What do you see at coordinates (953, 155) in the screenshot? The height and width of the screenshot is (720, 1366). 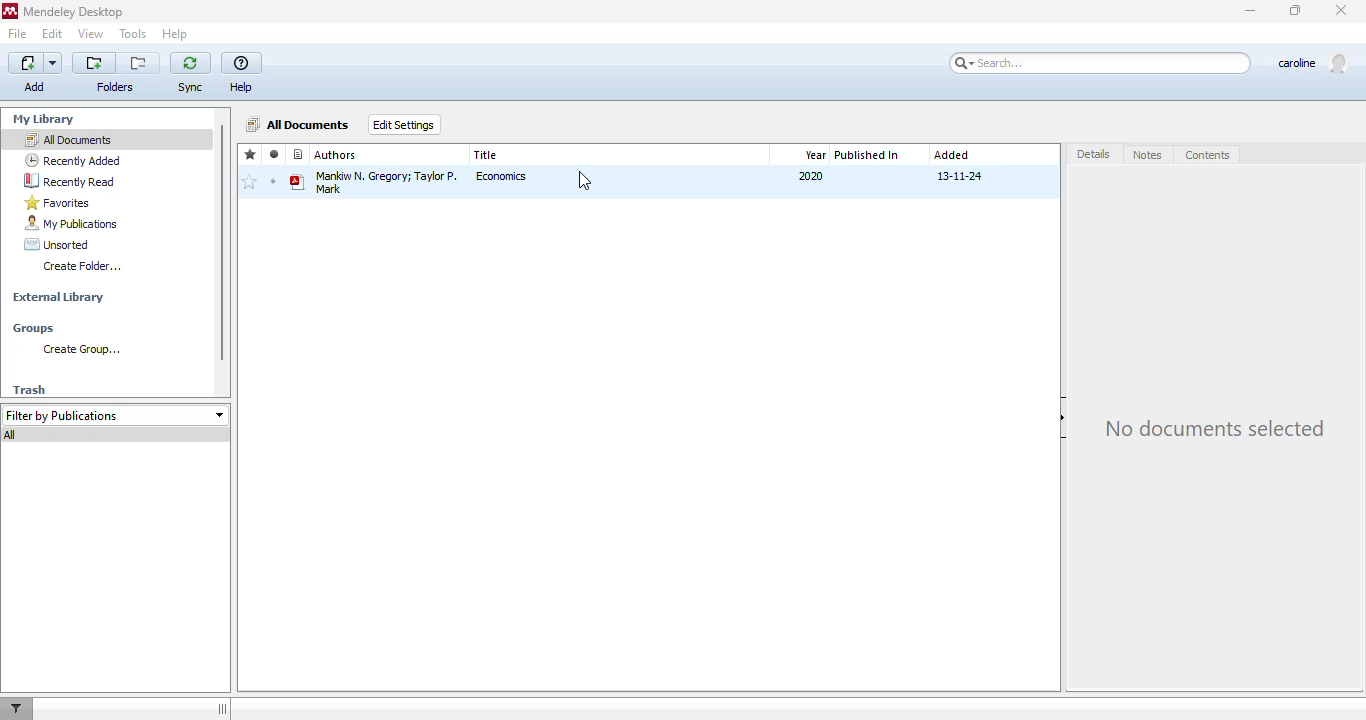 I see `added` at bounding box center [953, 155].